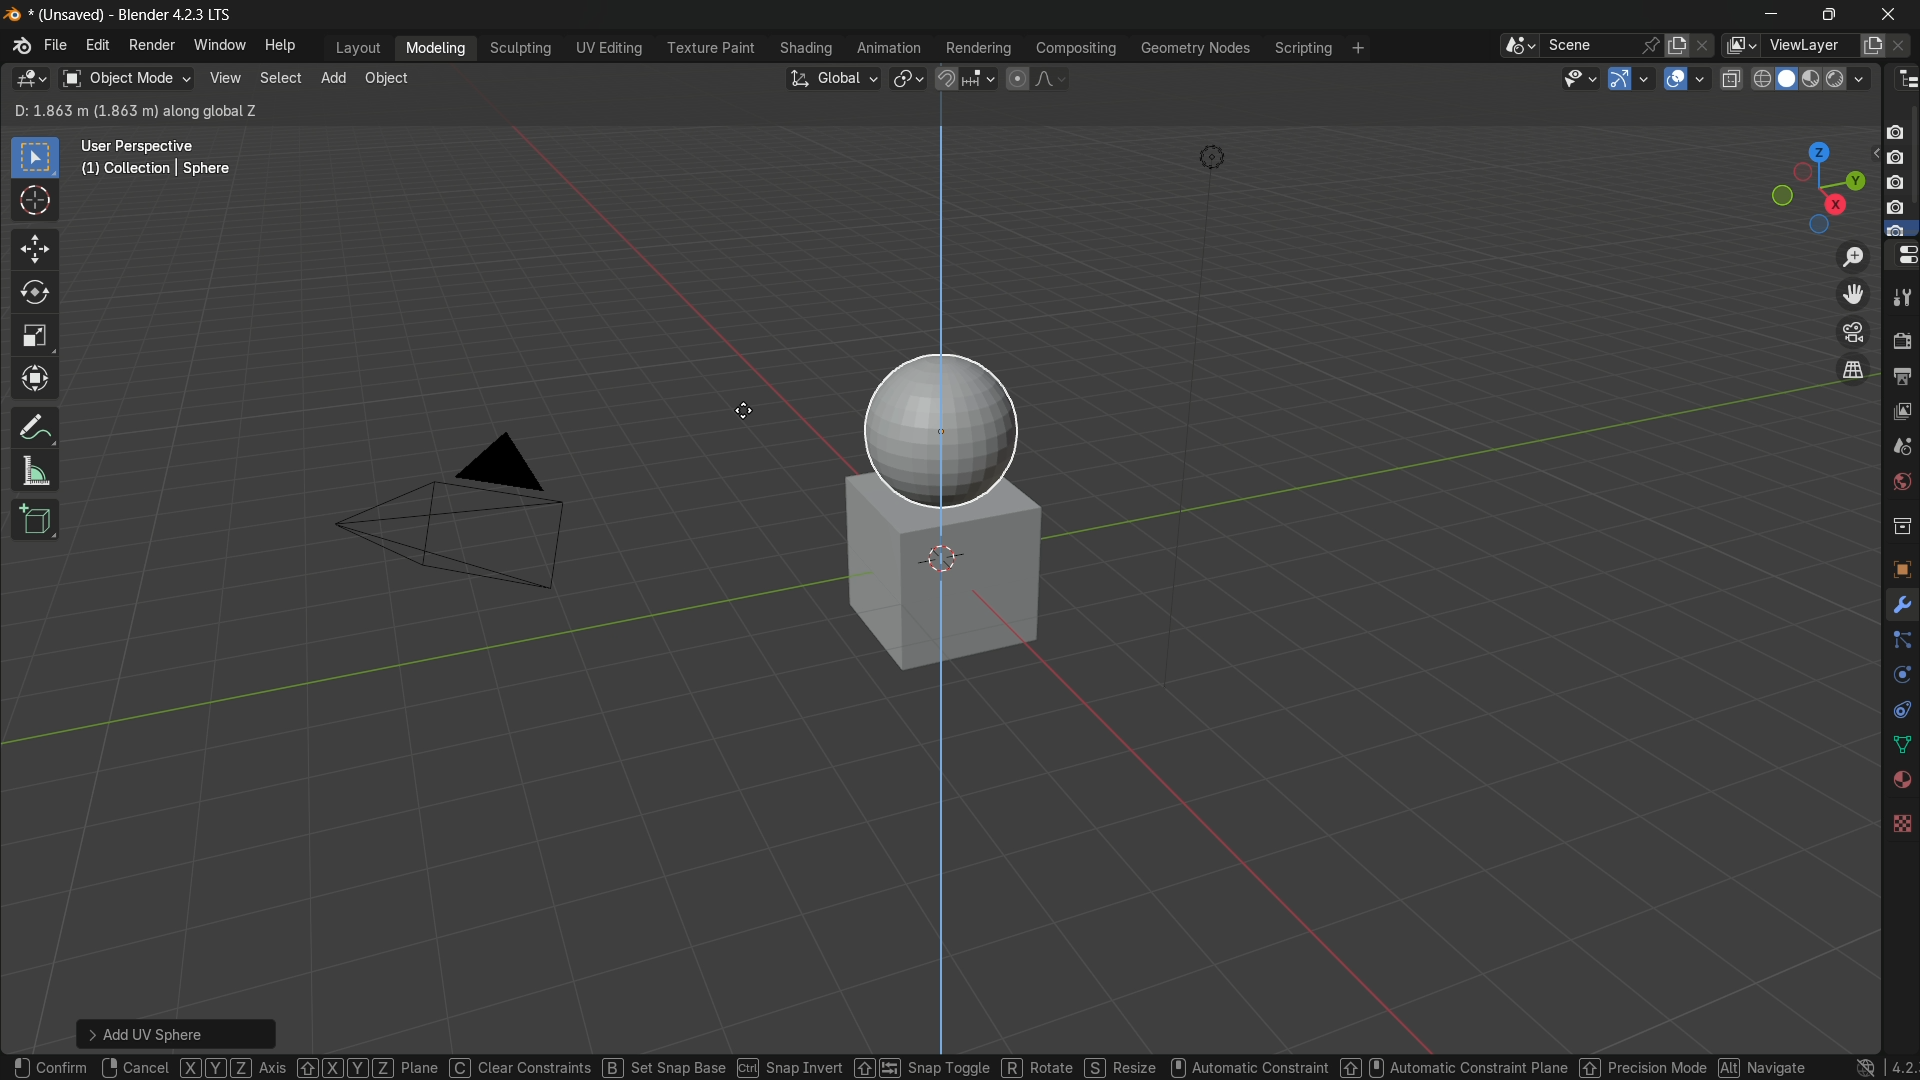  I want to click on cursor, so click(35, 204).